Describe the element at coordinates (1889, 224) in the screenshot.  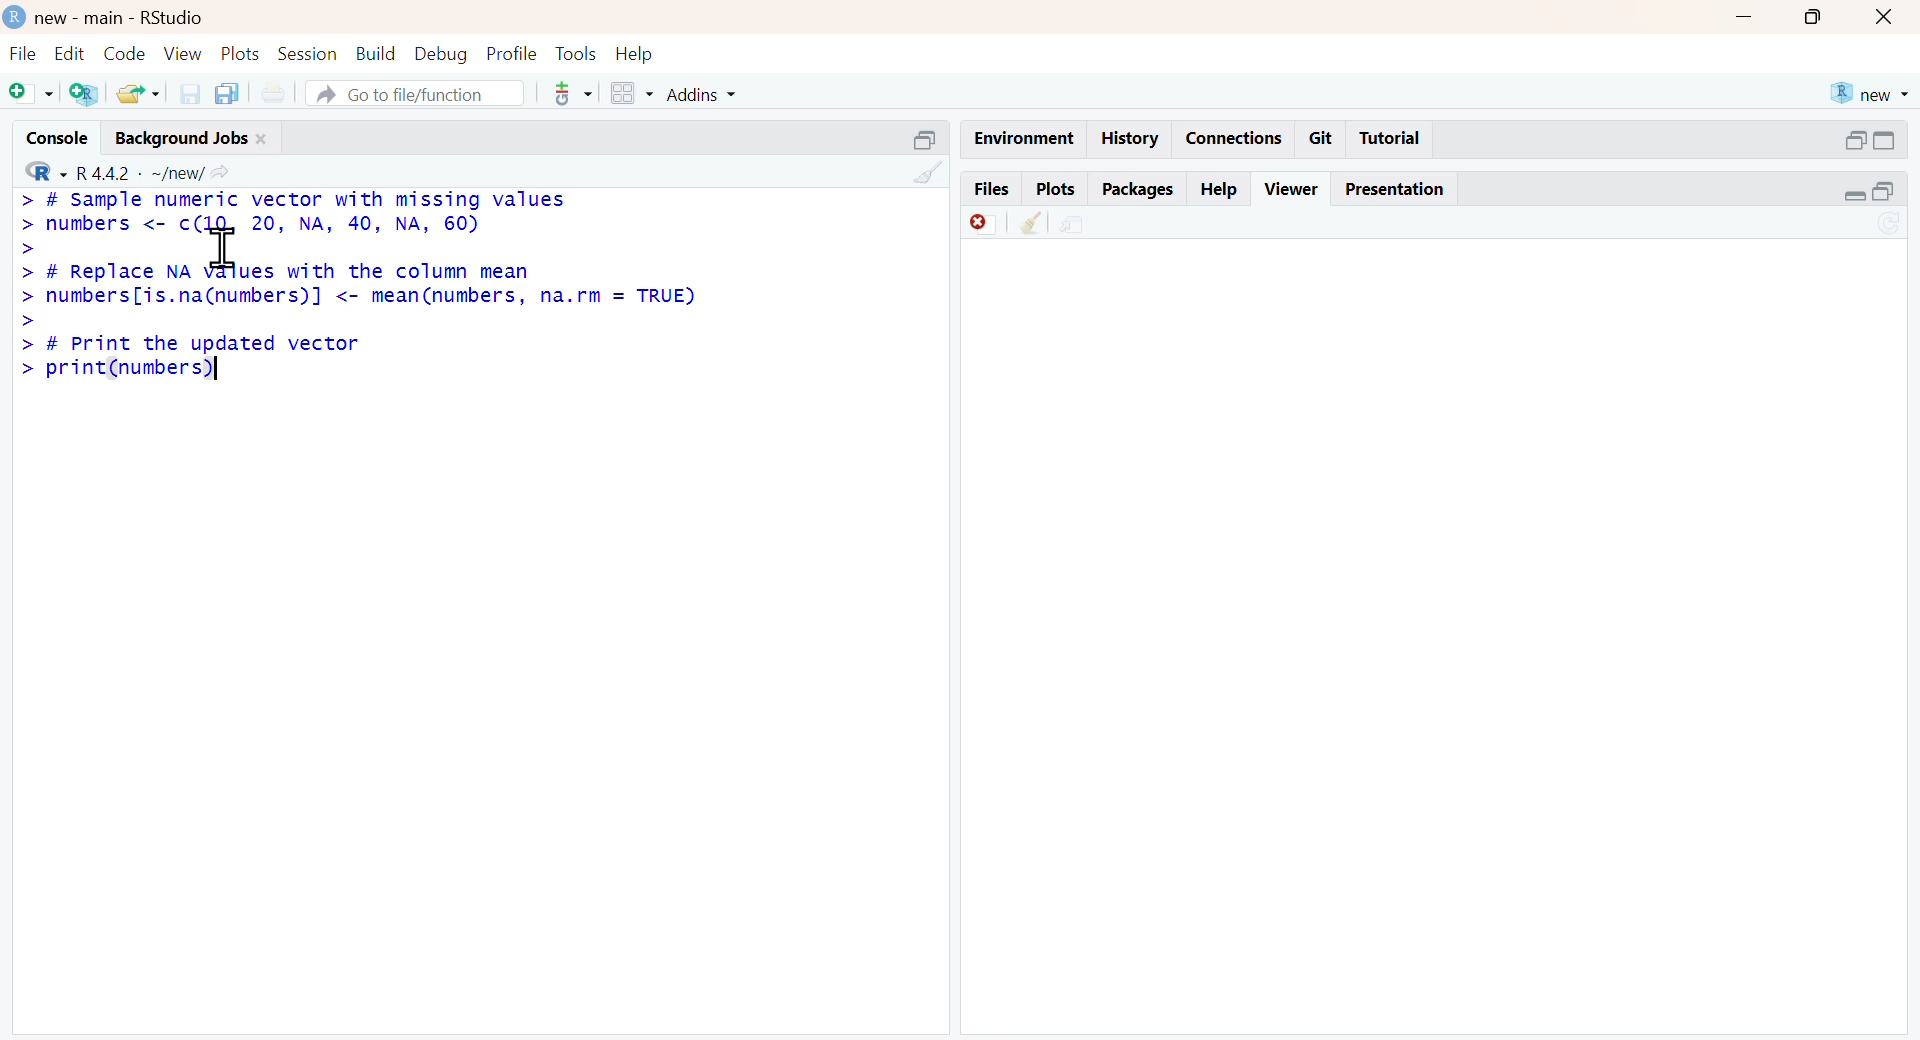
I see `sync` at that location.